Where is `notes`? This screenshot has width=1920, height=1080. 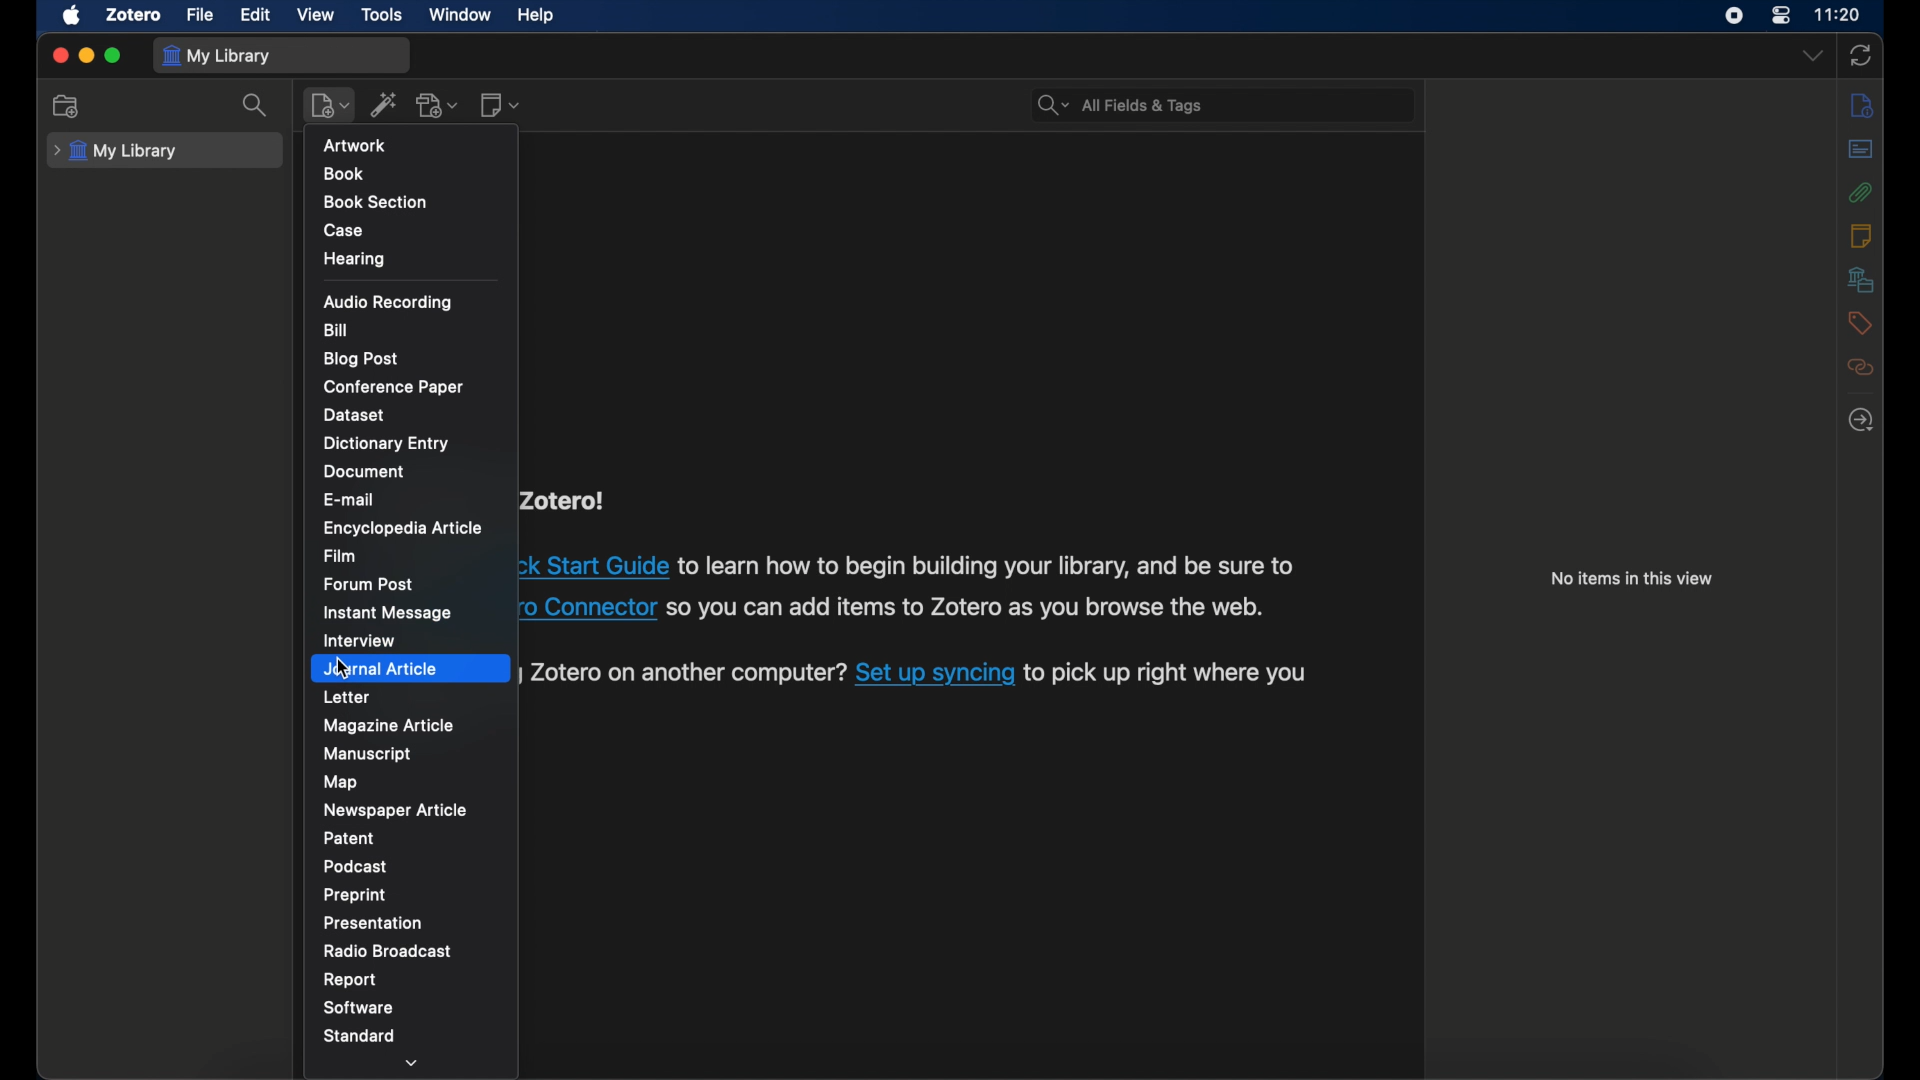 notes is located at coordinates (1859, 235).